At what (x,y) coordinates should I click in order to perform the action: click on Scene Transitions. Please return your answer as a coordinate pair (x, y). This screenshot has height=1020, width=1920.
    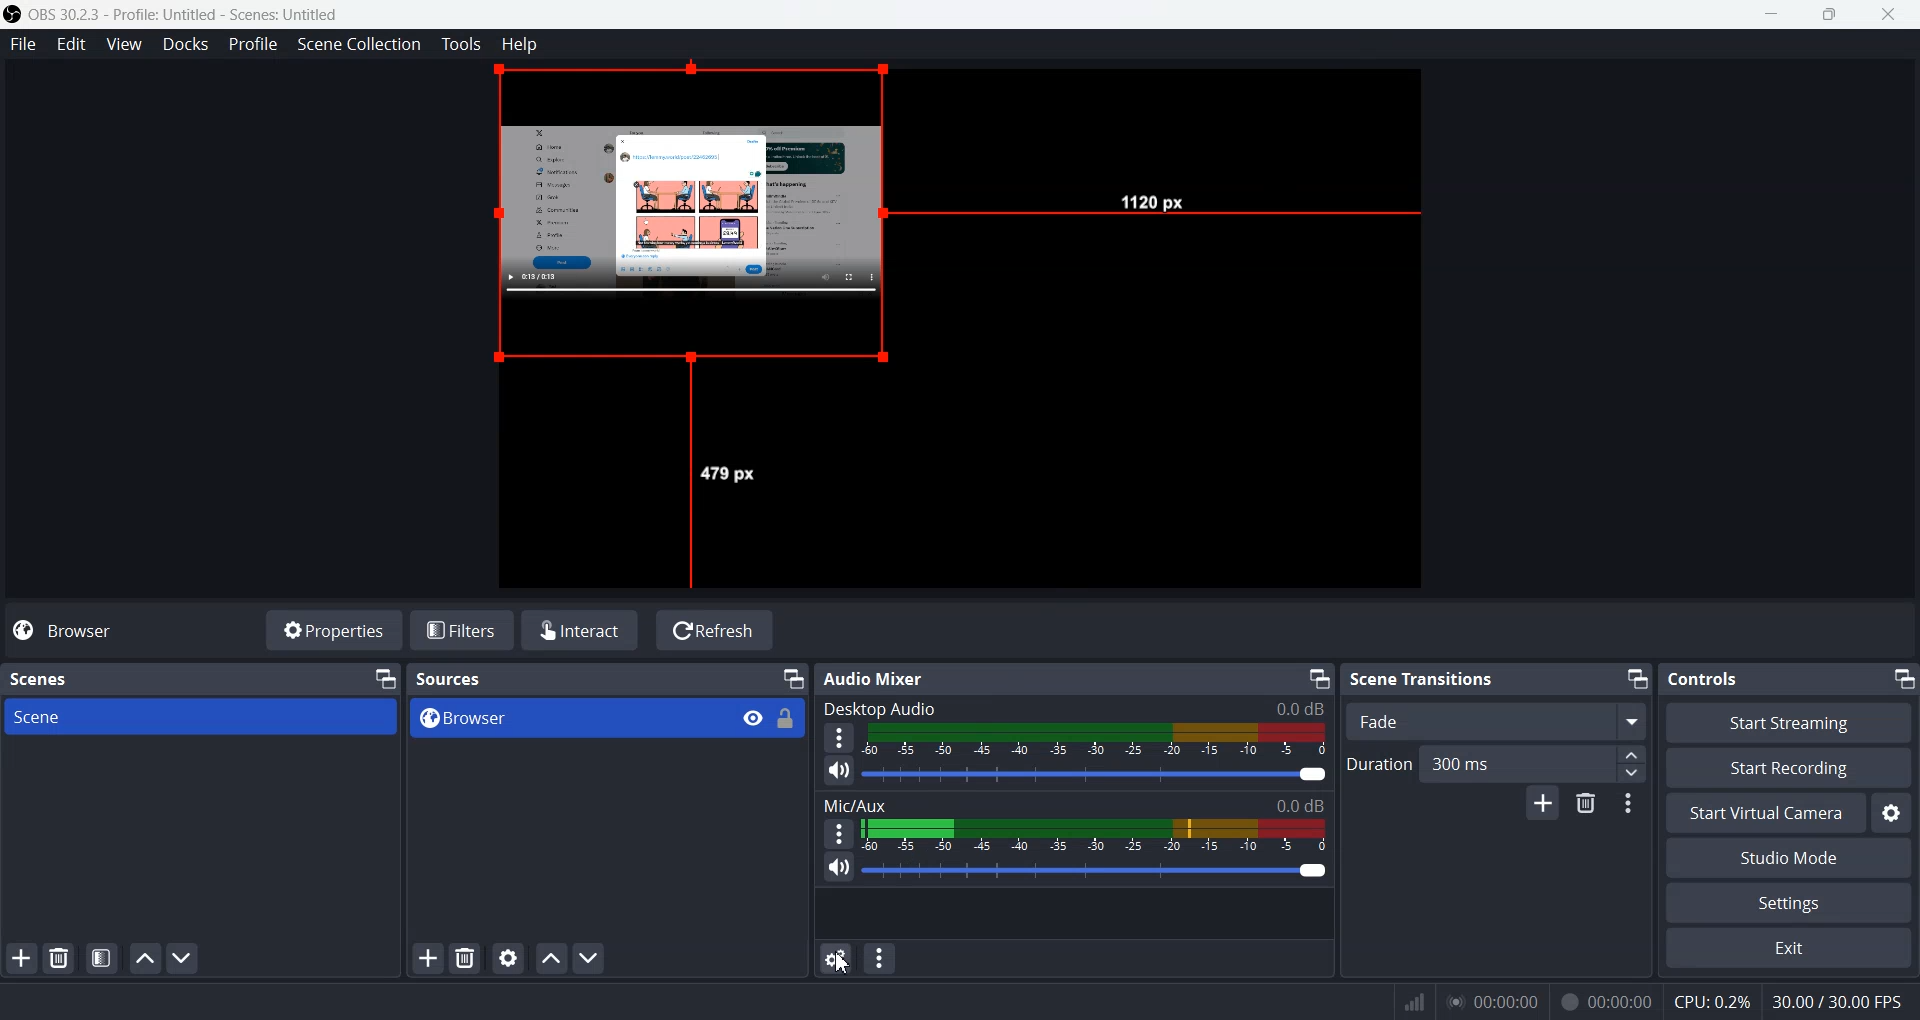
    Looking at the image, I should click on (1424, 678).